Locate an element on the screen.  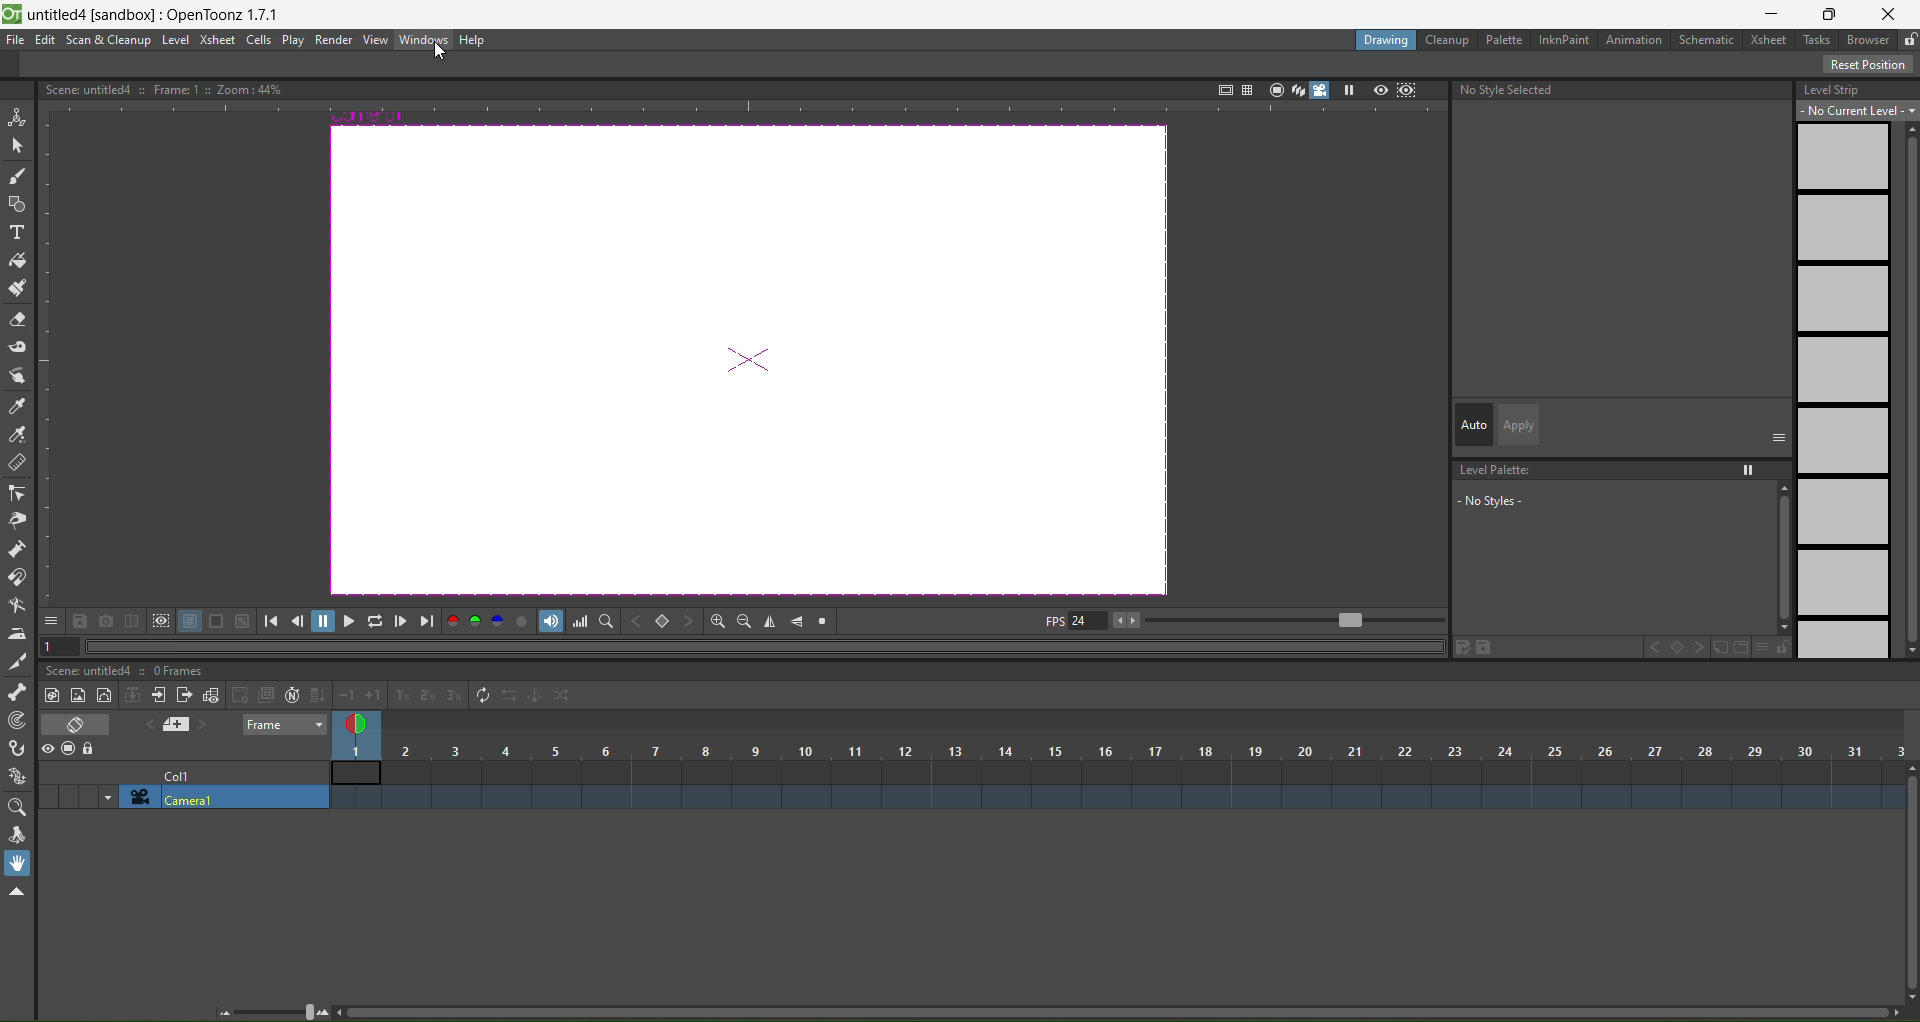
text is located at coordinates (1510, 90).